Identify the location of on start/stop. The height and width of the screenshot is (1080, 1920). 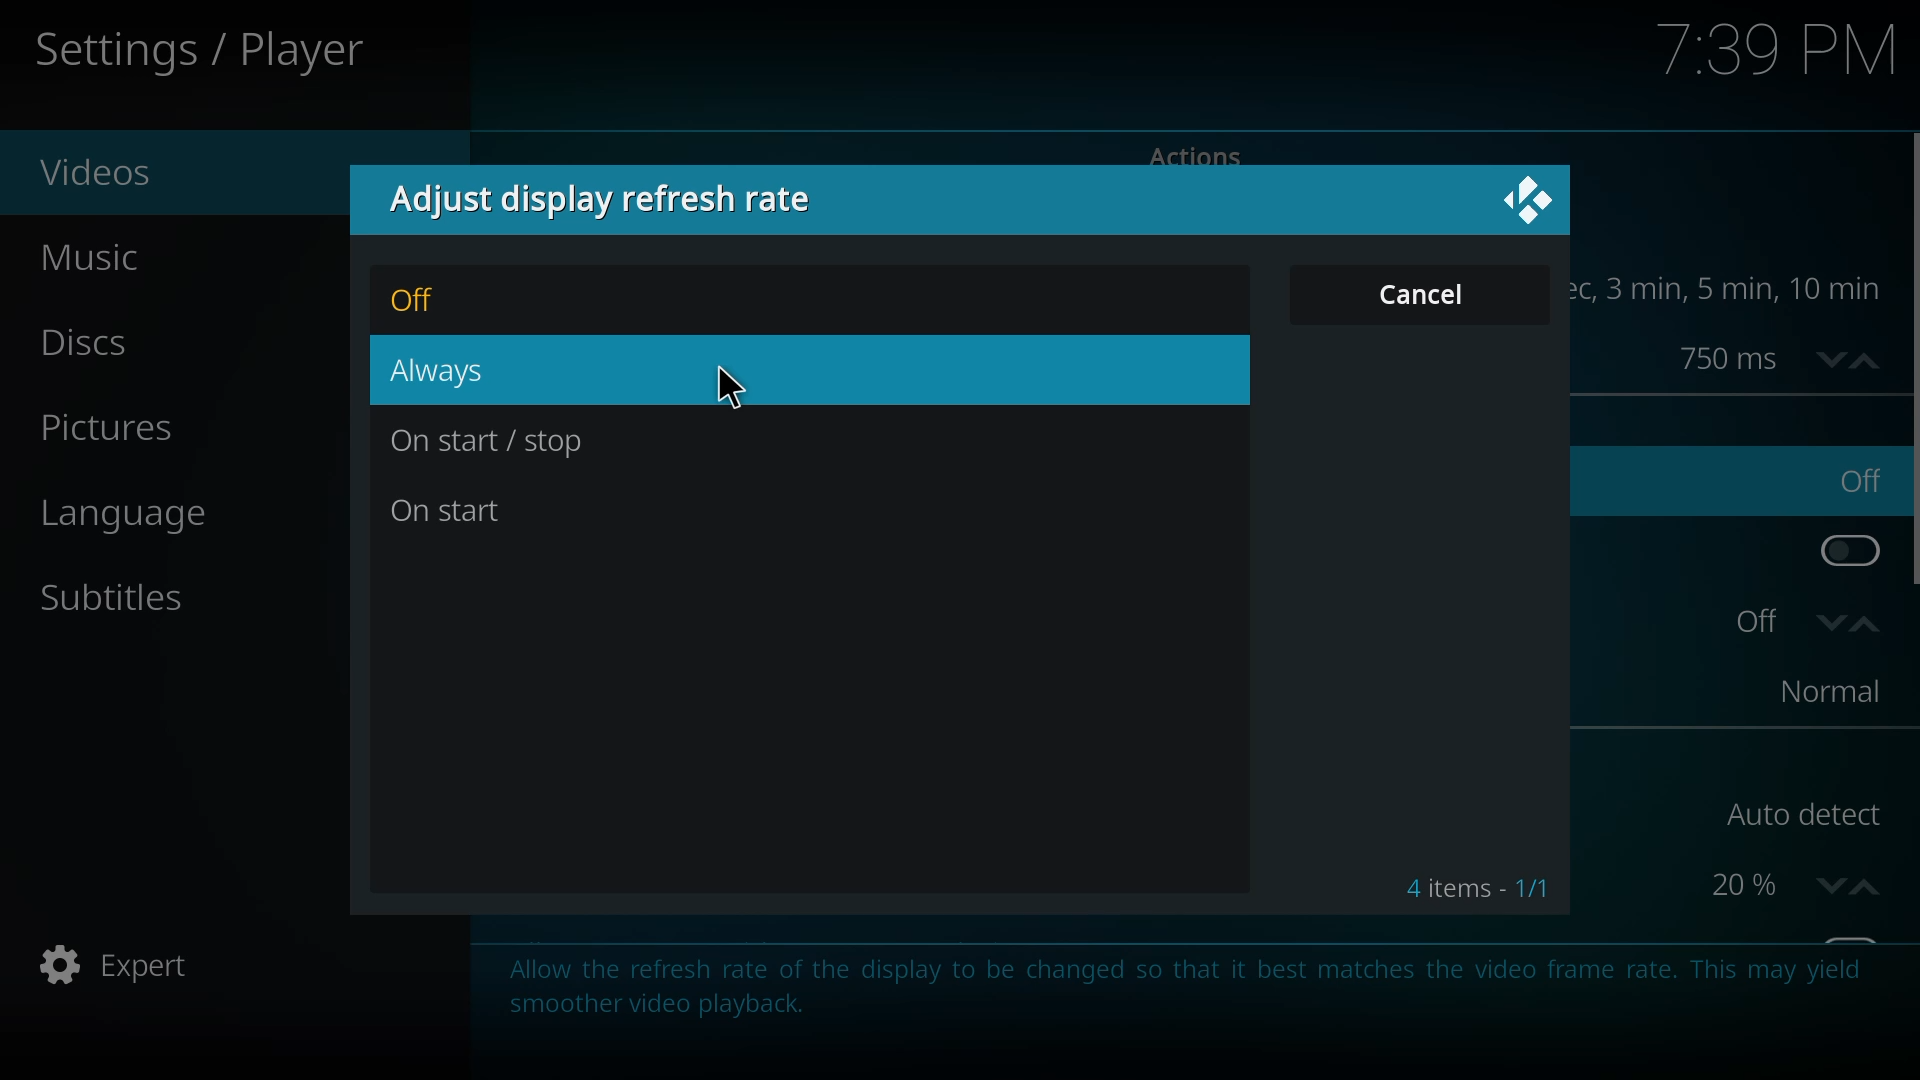
(489, 443).